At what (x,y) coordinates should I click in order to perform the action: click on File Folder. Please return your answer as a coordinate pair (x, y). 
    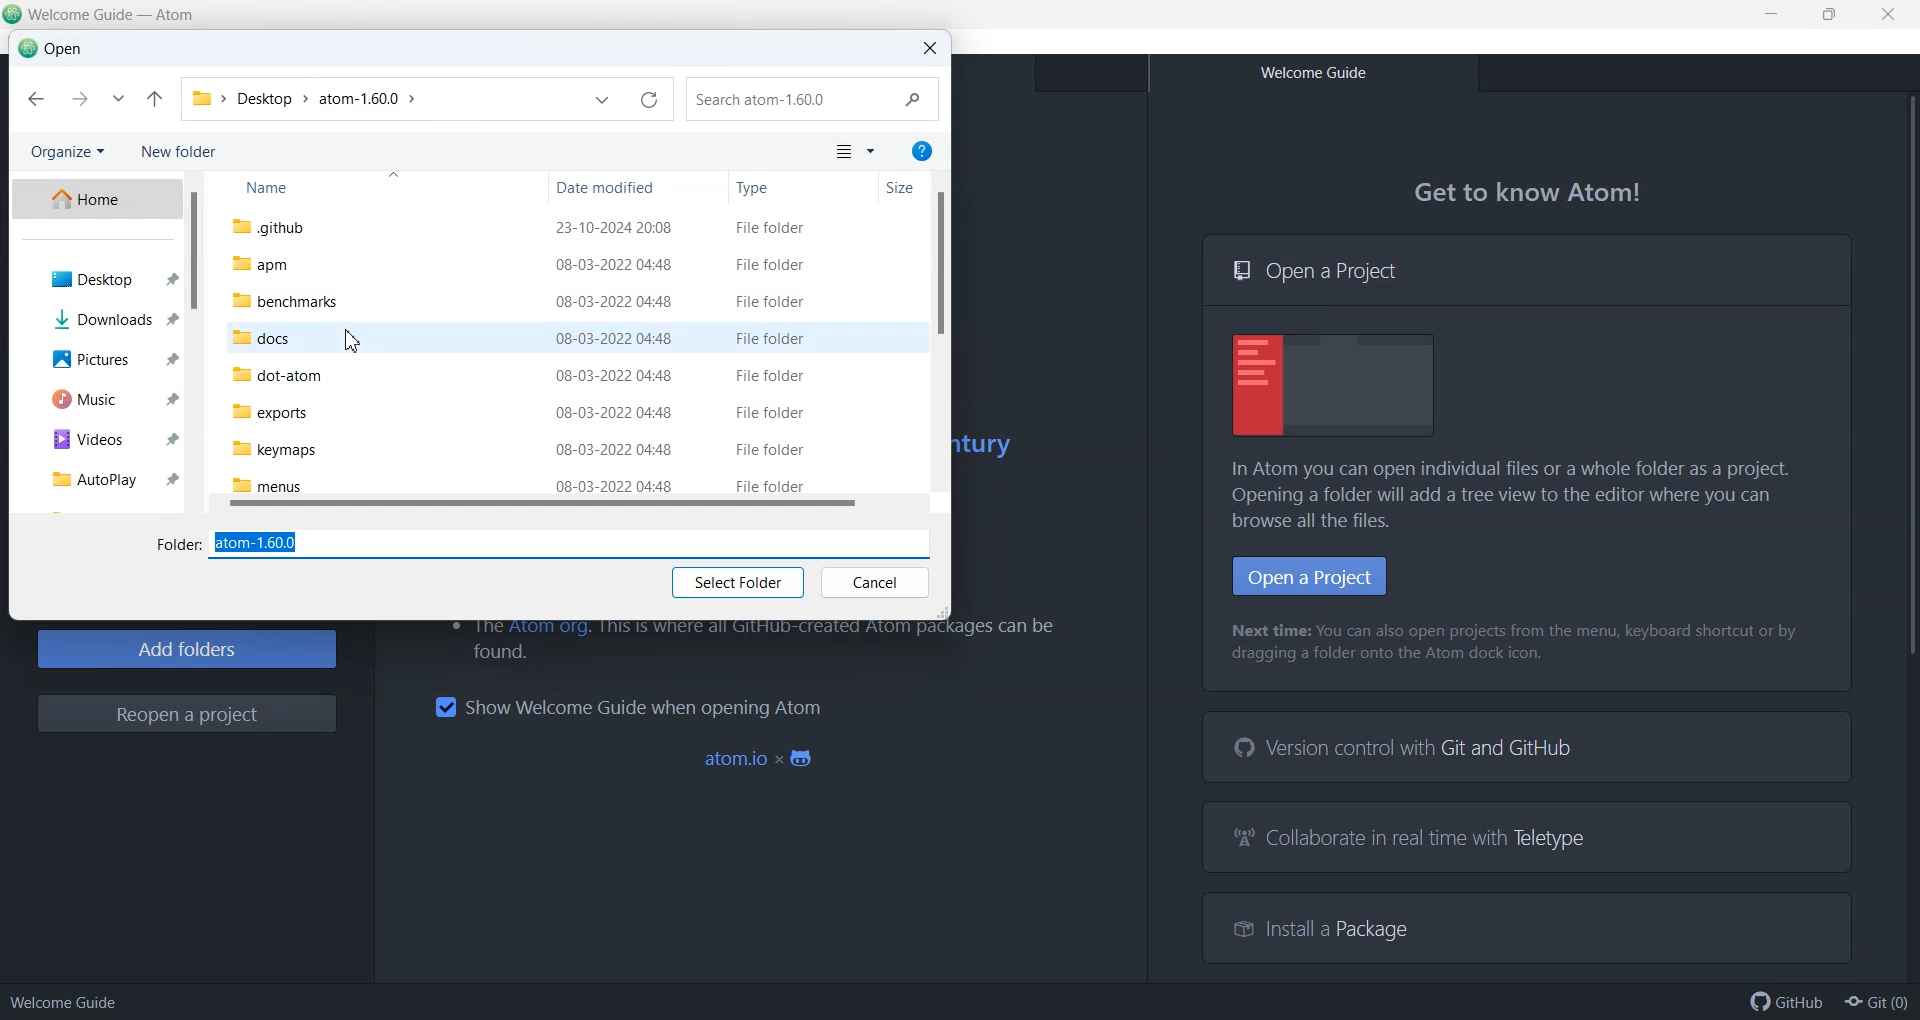
    Looking at the image, I should click on (770, 450).